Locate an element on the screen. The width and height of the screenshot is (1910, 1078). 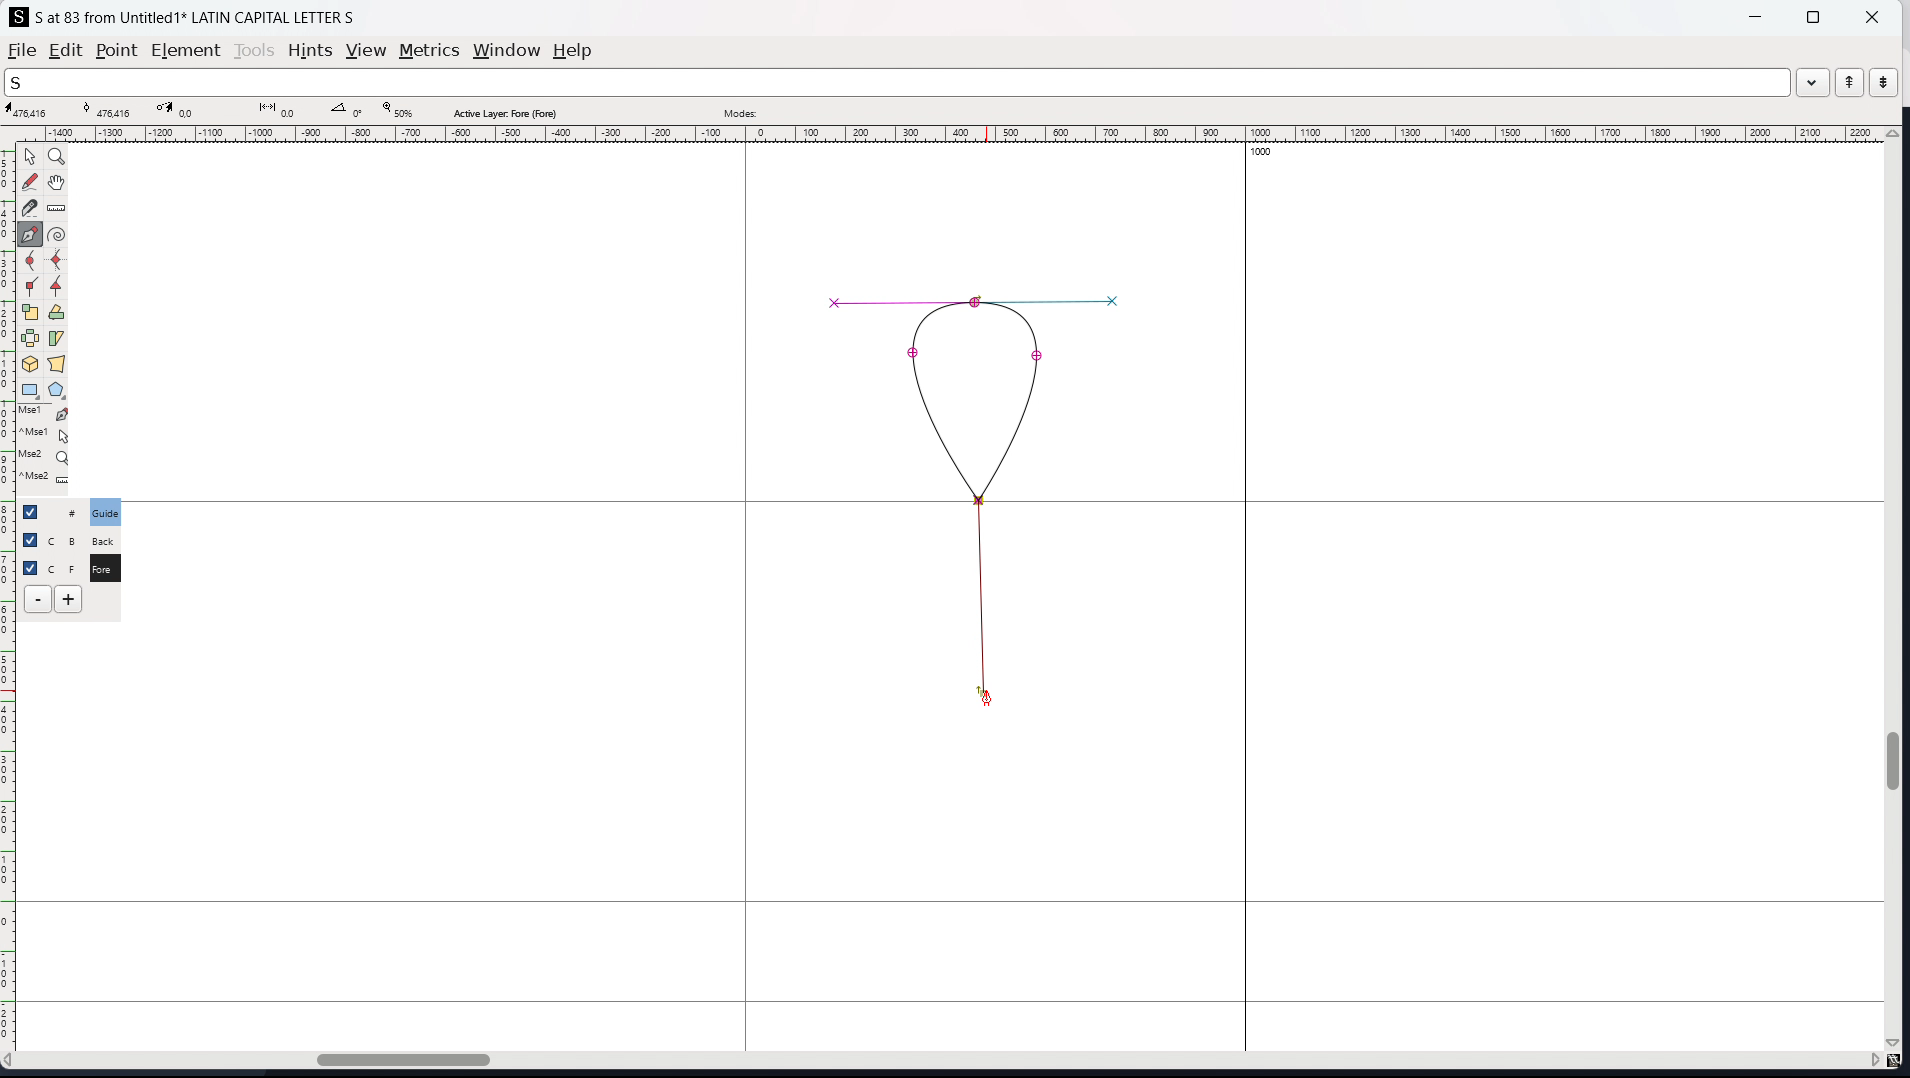
# Guide is located at coordinates (107, 512).